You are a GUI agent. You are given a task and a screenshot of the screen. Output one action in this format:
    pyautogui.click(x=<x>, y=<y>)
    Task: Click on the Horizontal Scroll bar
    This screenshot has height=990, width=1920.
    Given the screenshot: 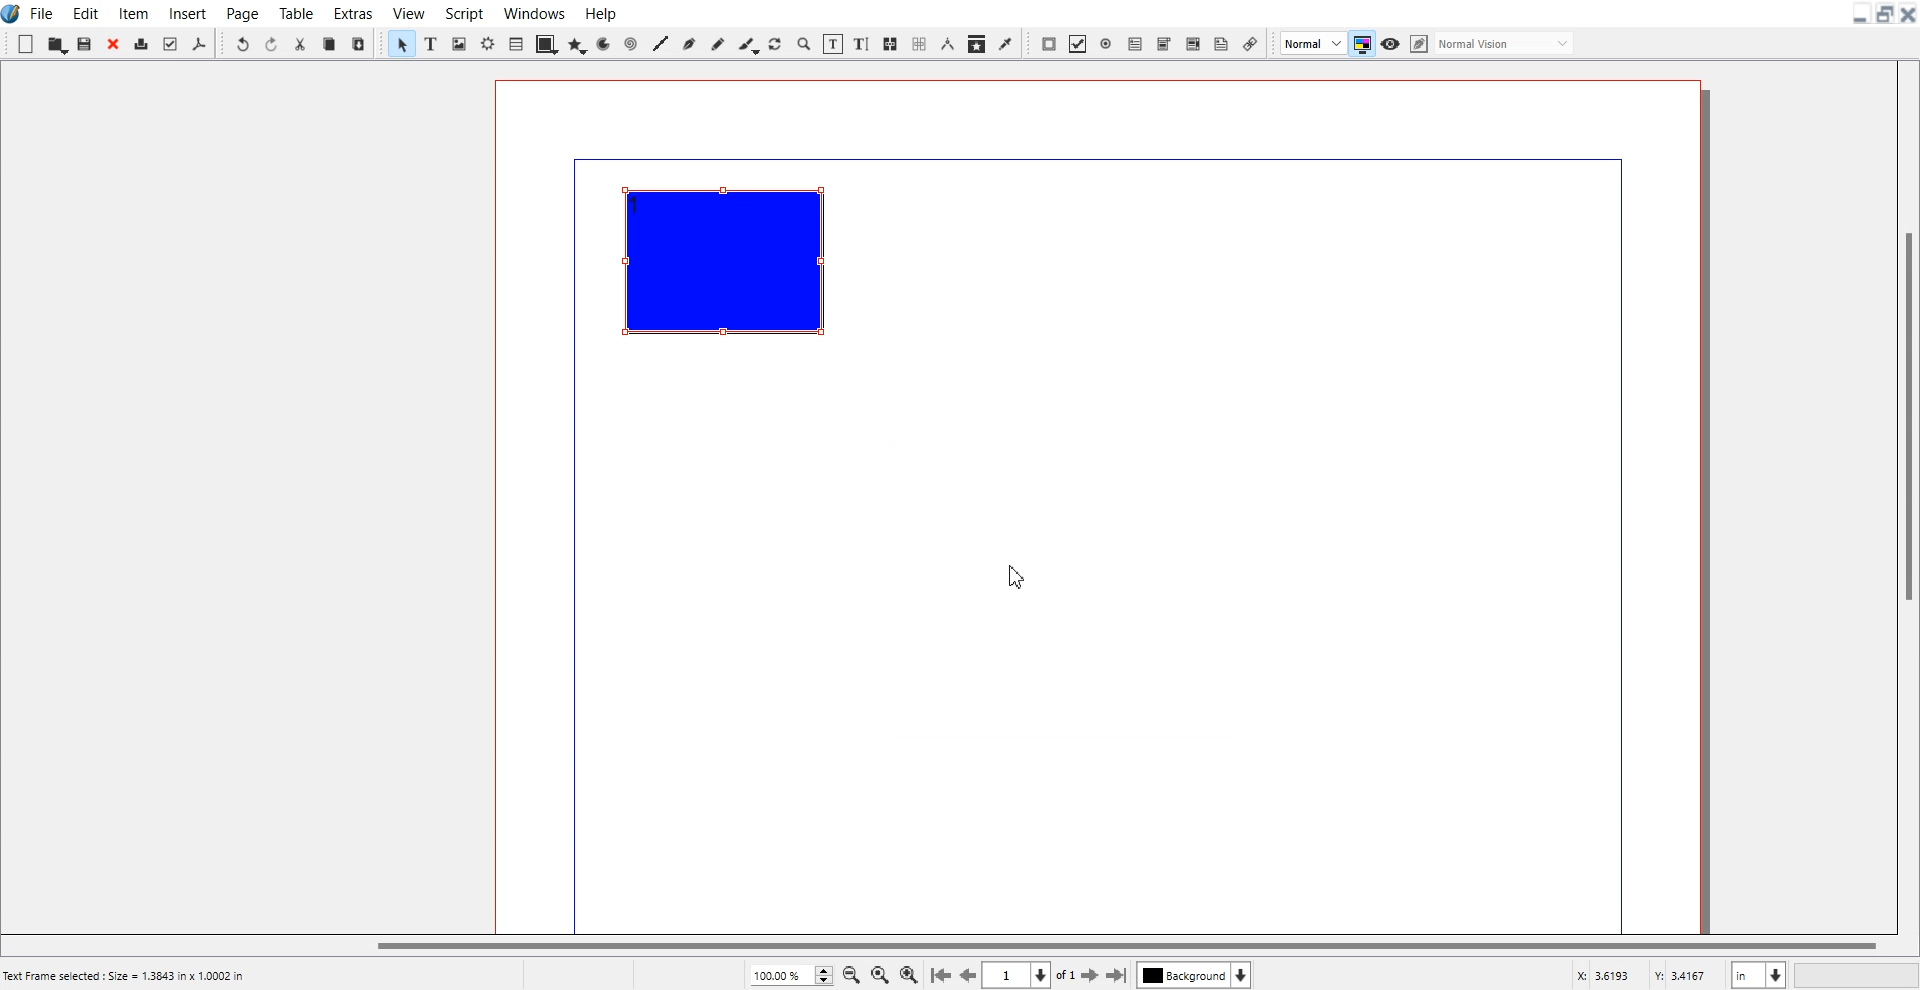 What is the action you would take?
    pyautogui.click(x=944, y=947)
    